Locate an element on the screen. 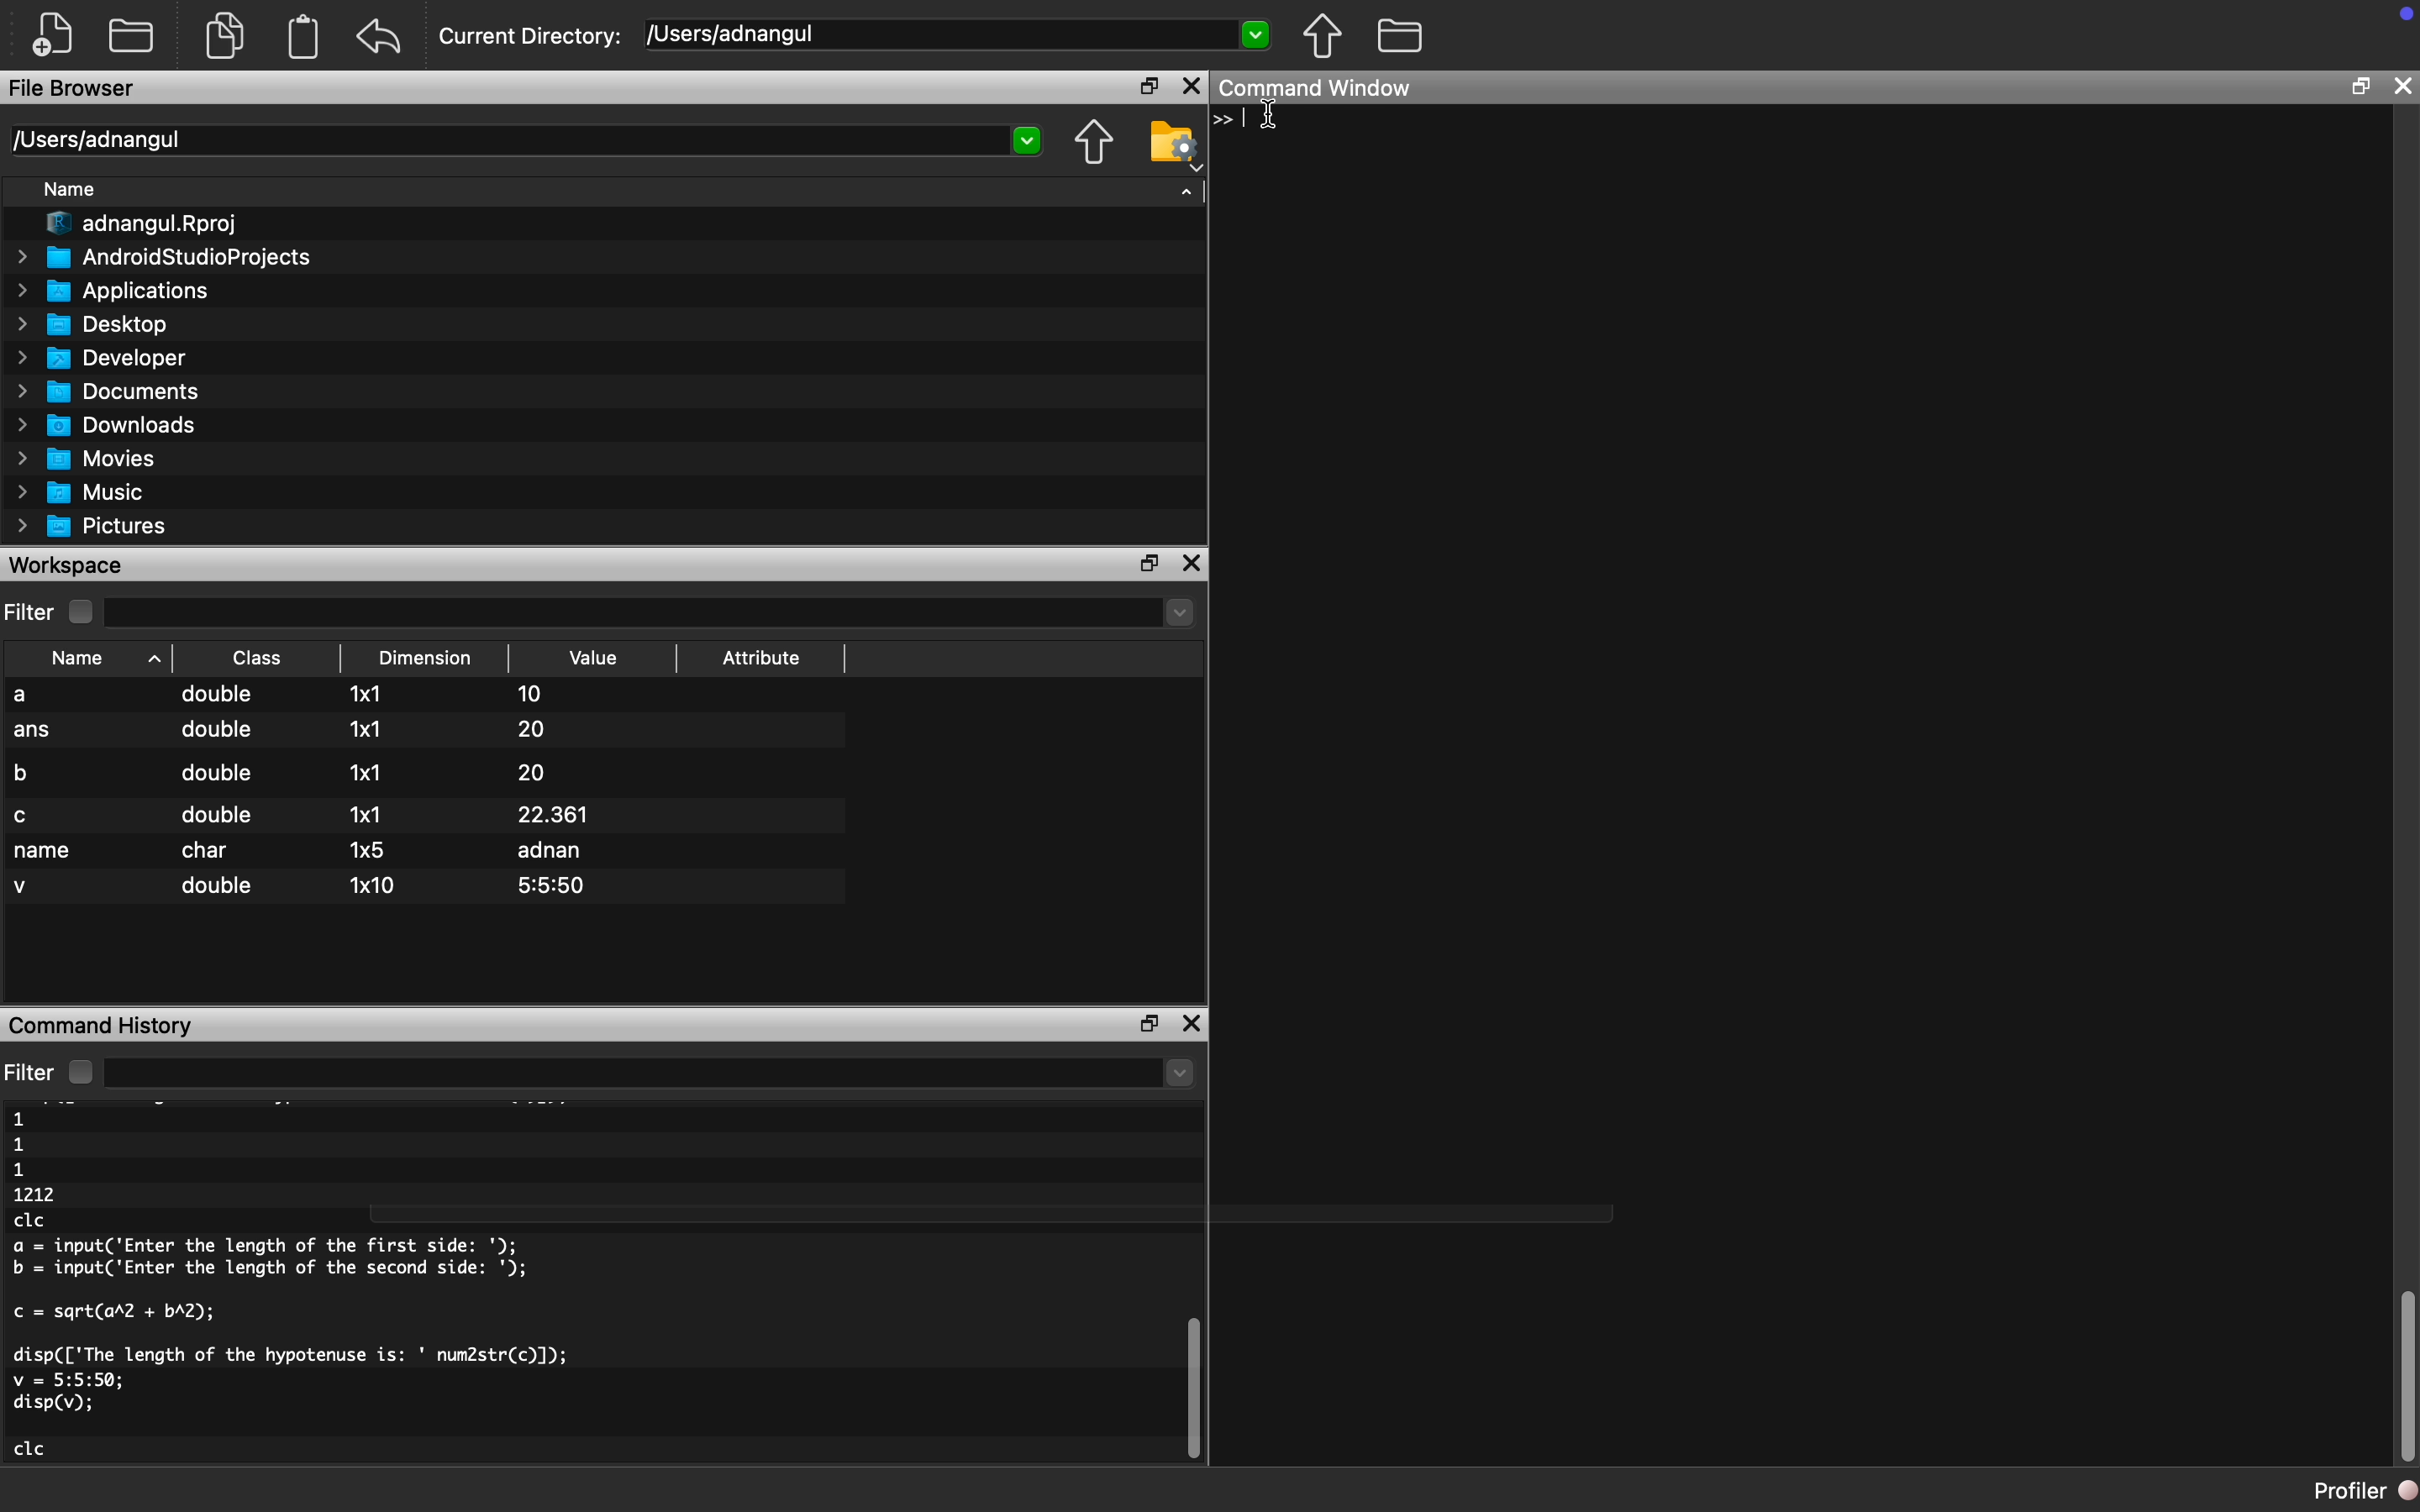  a is located at coordinates (23, 695).